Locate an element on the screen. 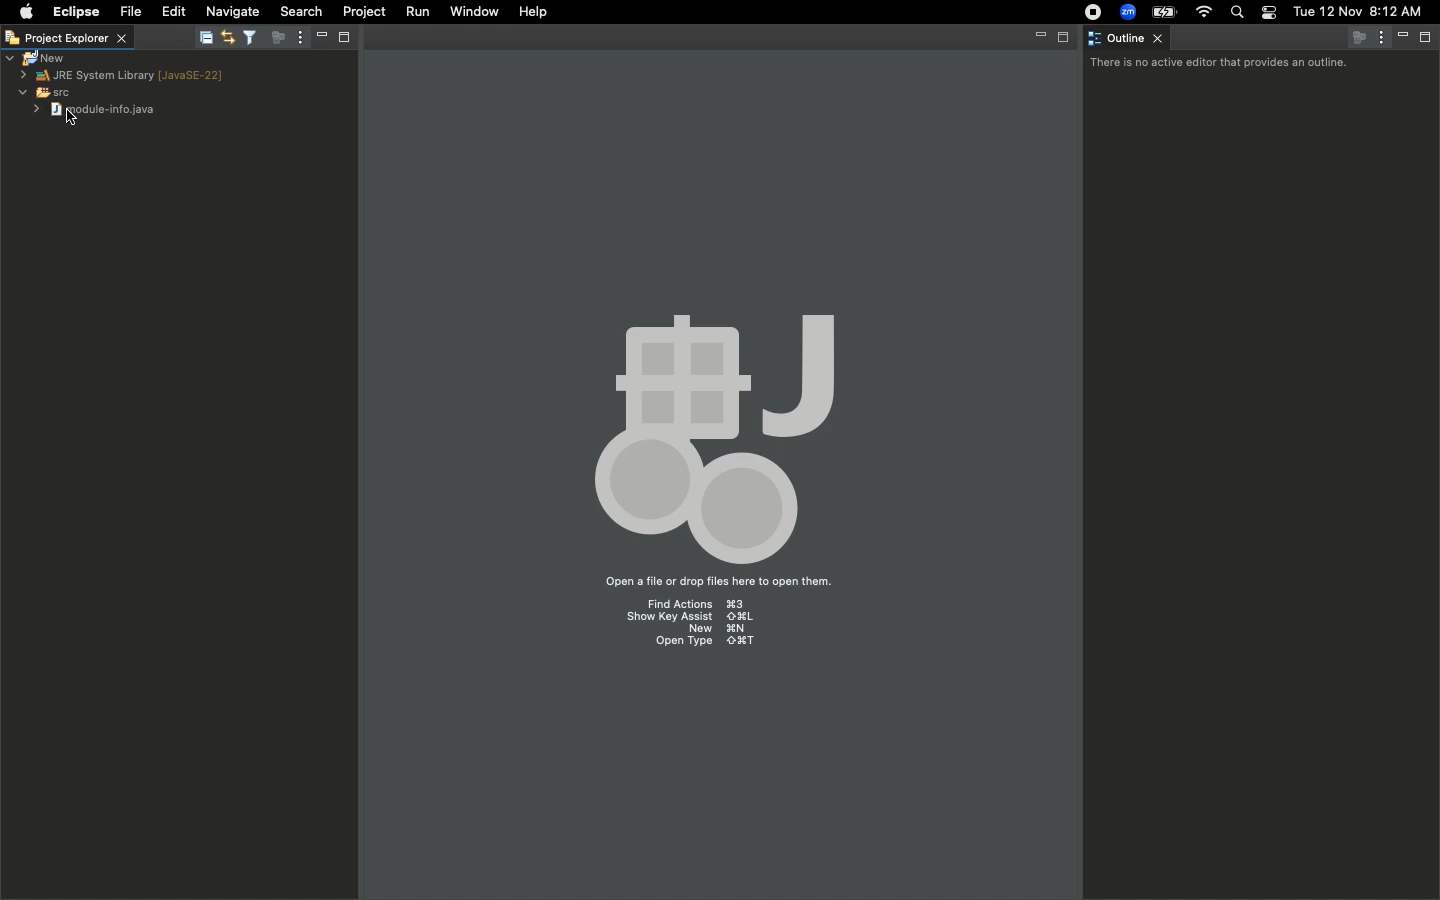 The height and width of the screenshot is (900, 1440). Recording is located at coordinates (1088, 12).